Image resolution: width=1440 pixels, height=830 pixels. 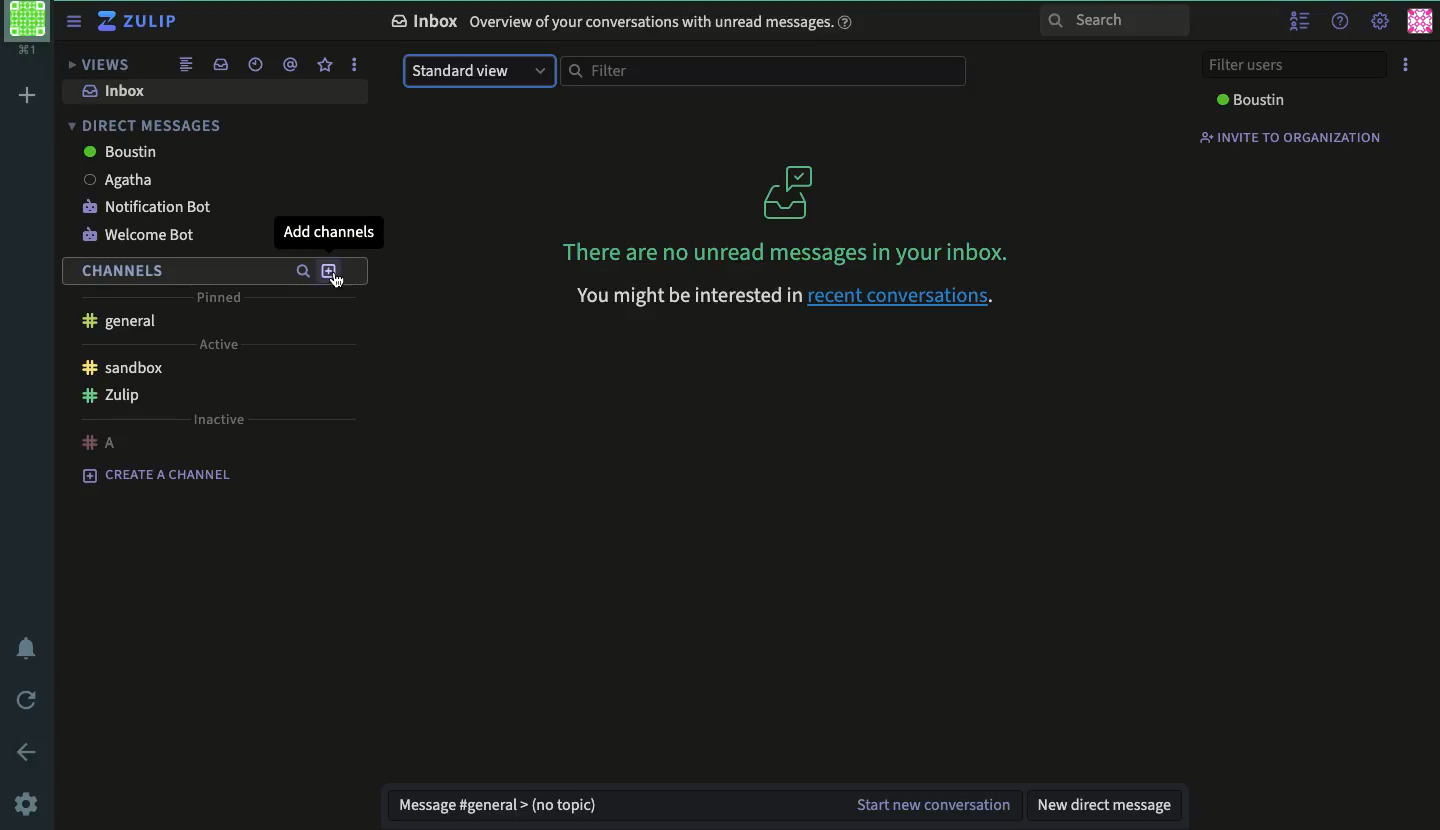 What do you see at coordinates (480, 70) in the screenshot?
I see `standard view` at bounding box center [480, 70].